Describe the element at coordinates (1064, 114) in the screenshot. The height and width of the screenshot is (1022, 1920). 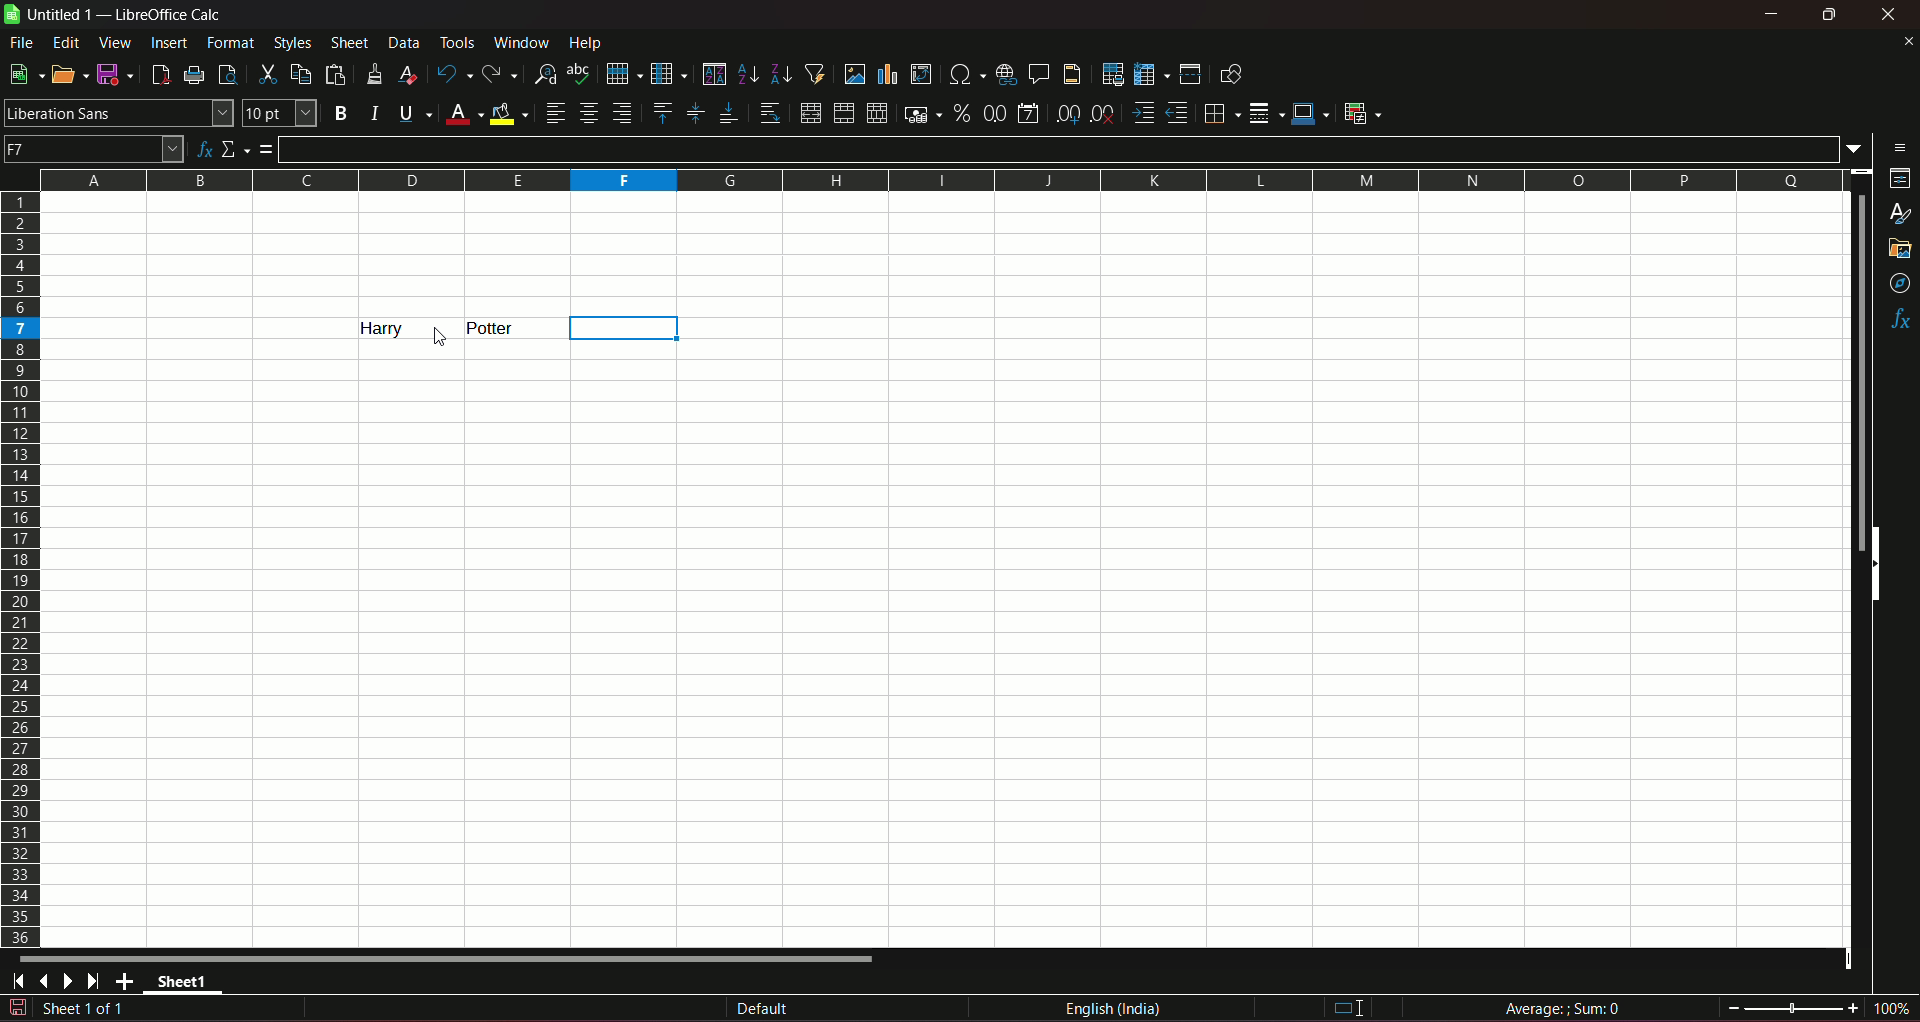
I see `add decimal place` at that location.